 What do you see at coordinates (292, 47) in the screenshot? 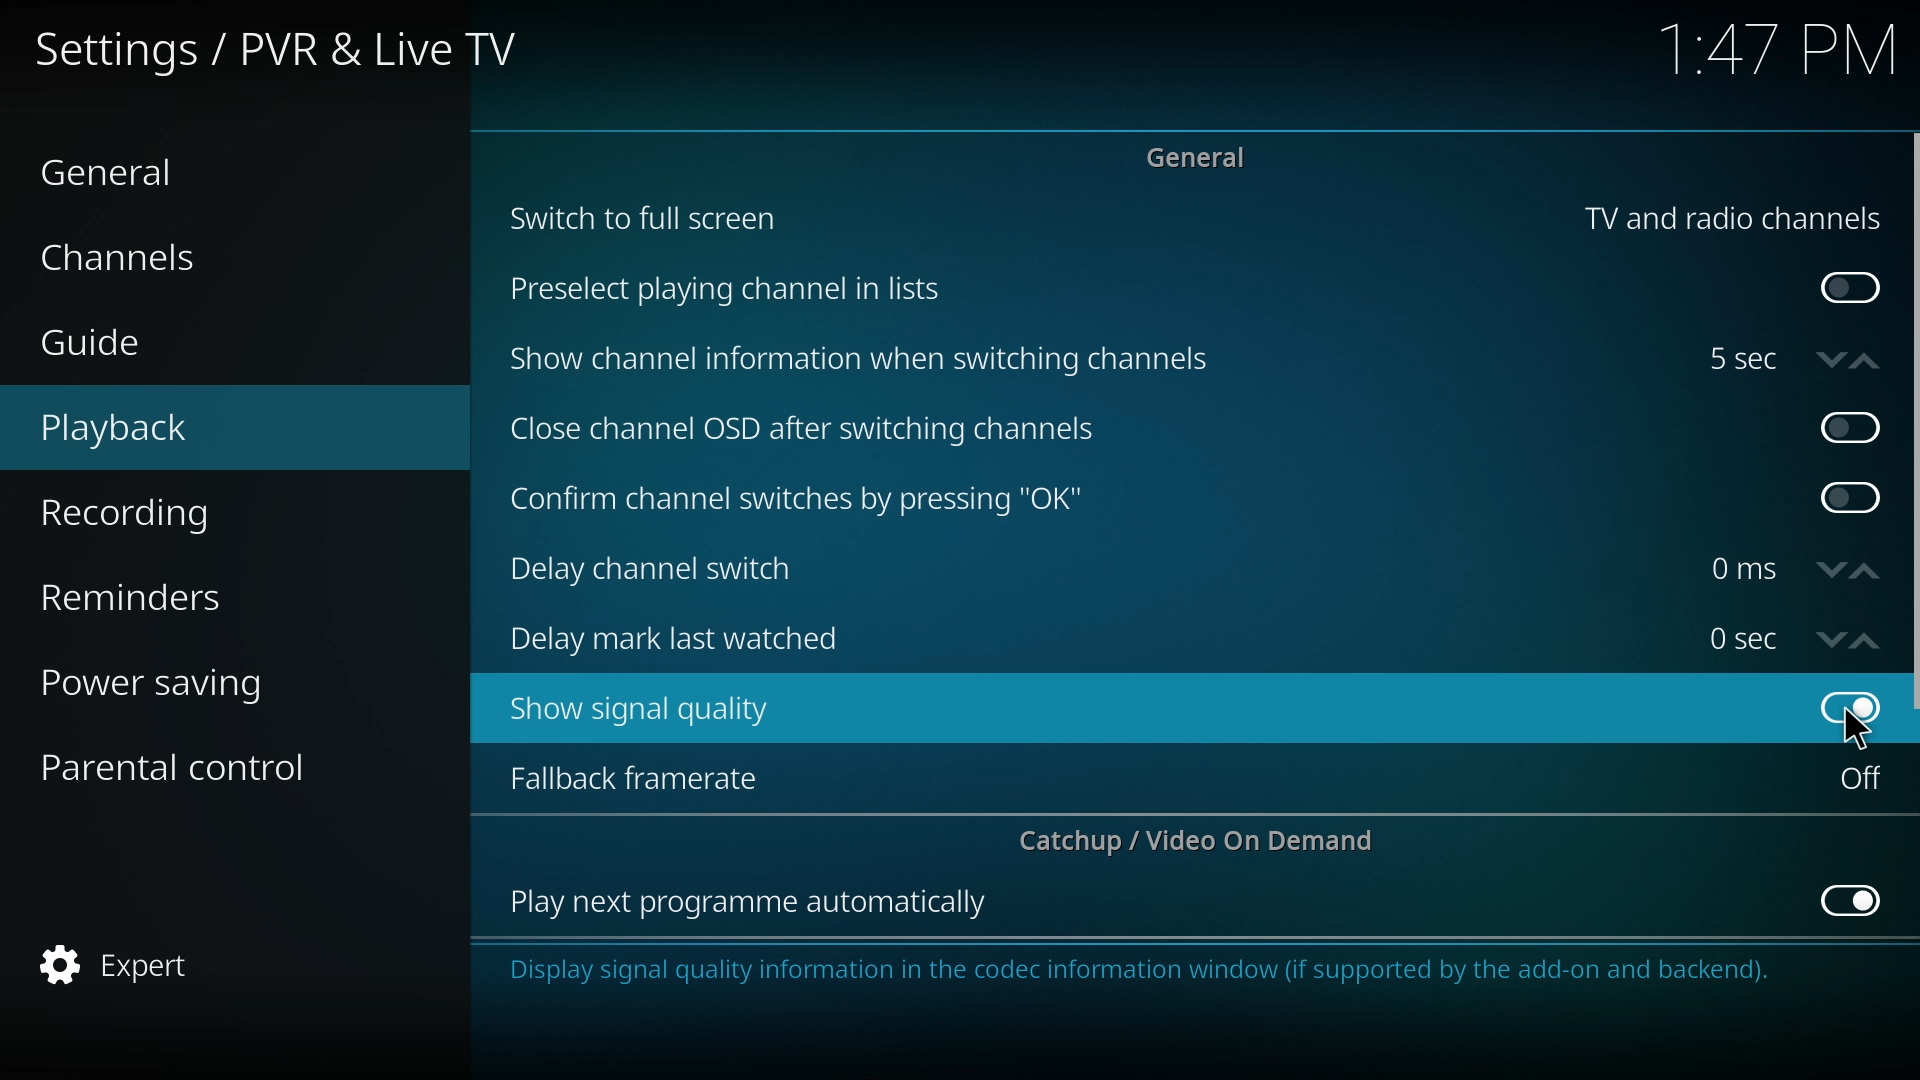
I see `settings/pvr and live tv` at bounding box center [292, 47].